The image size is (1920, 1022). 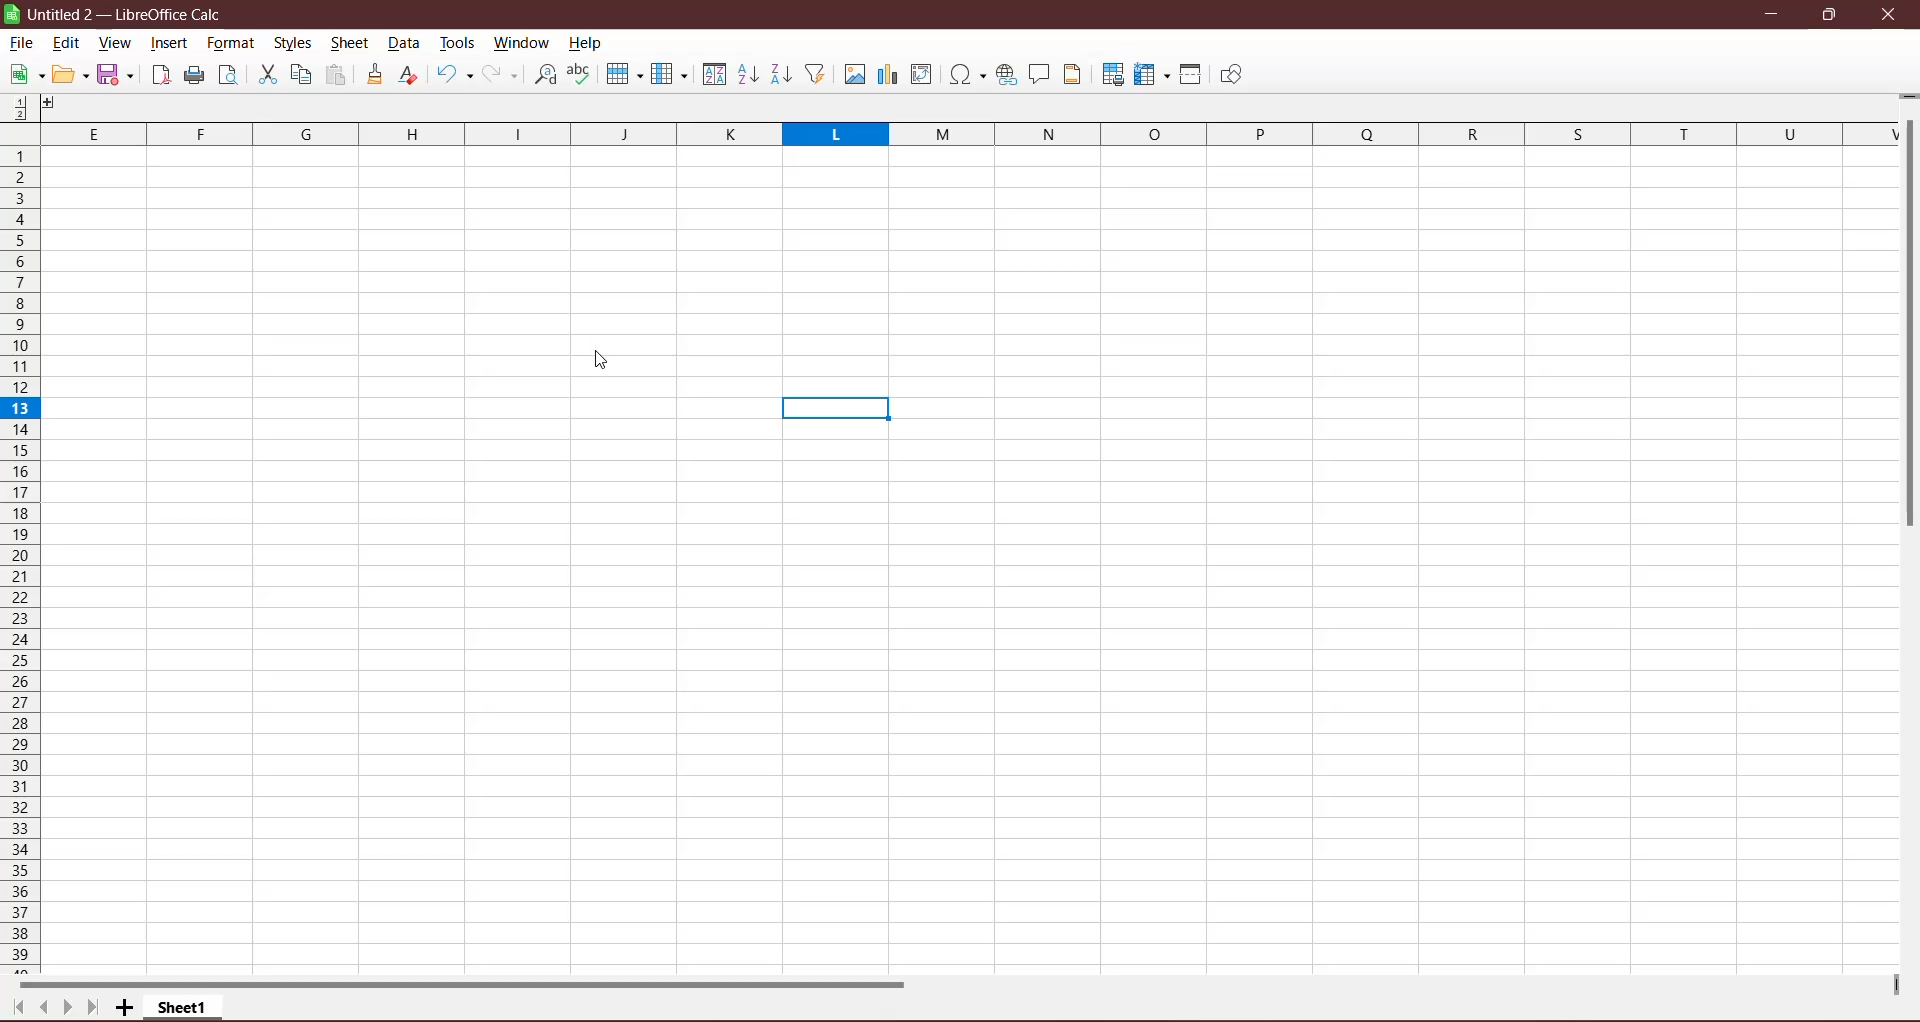 I want to click on Scroll to last page, so click(x=91, y=1009).